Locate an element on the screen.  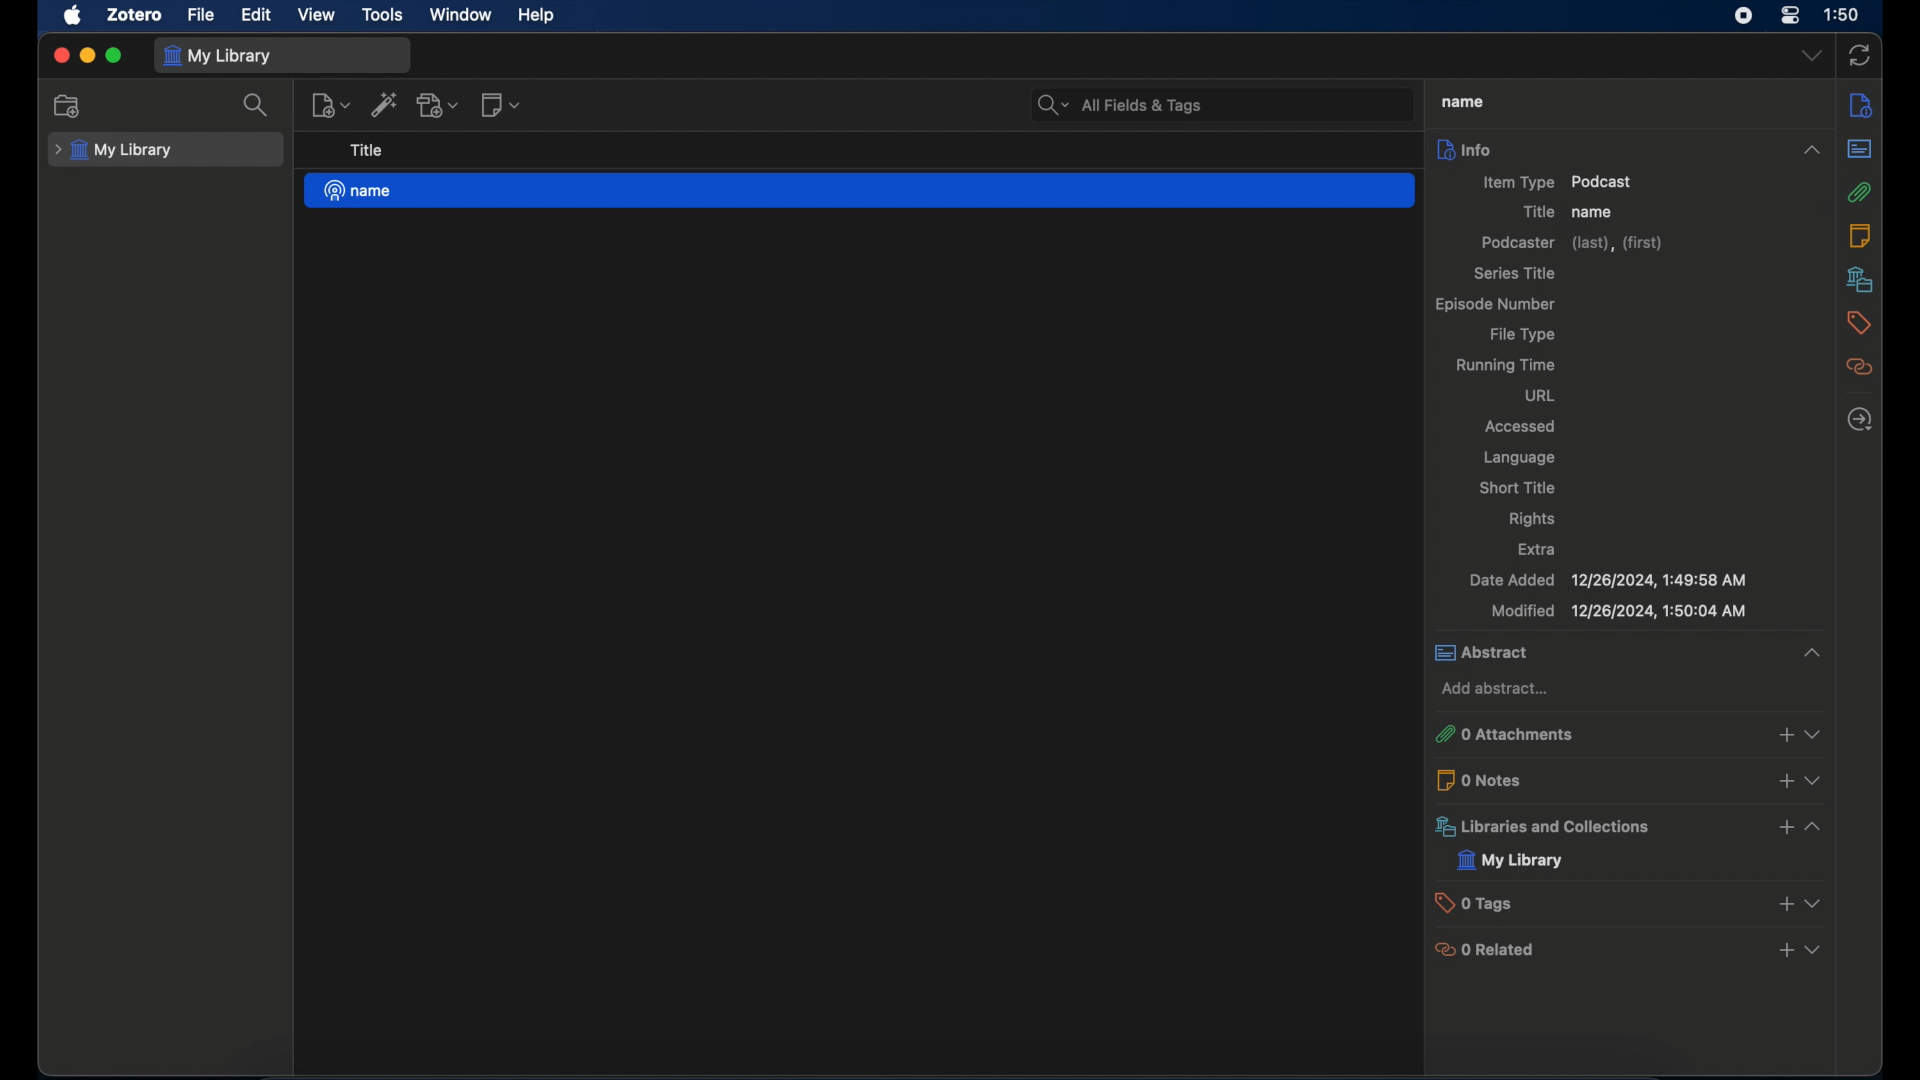
language is located at coordinates (1522, 458).